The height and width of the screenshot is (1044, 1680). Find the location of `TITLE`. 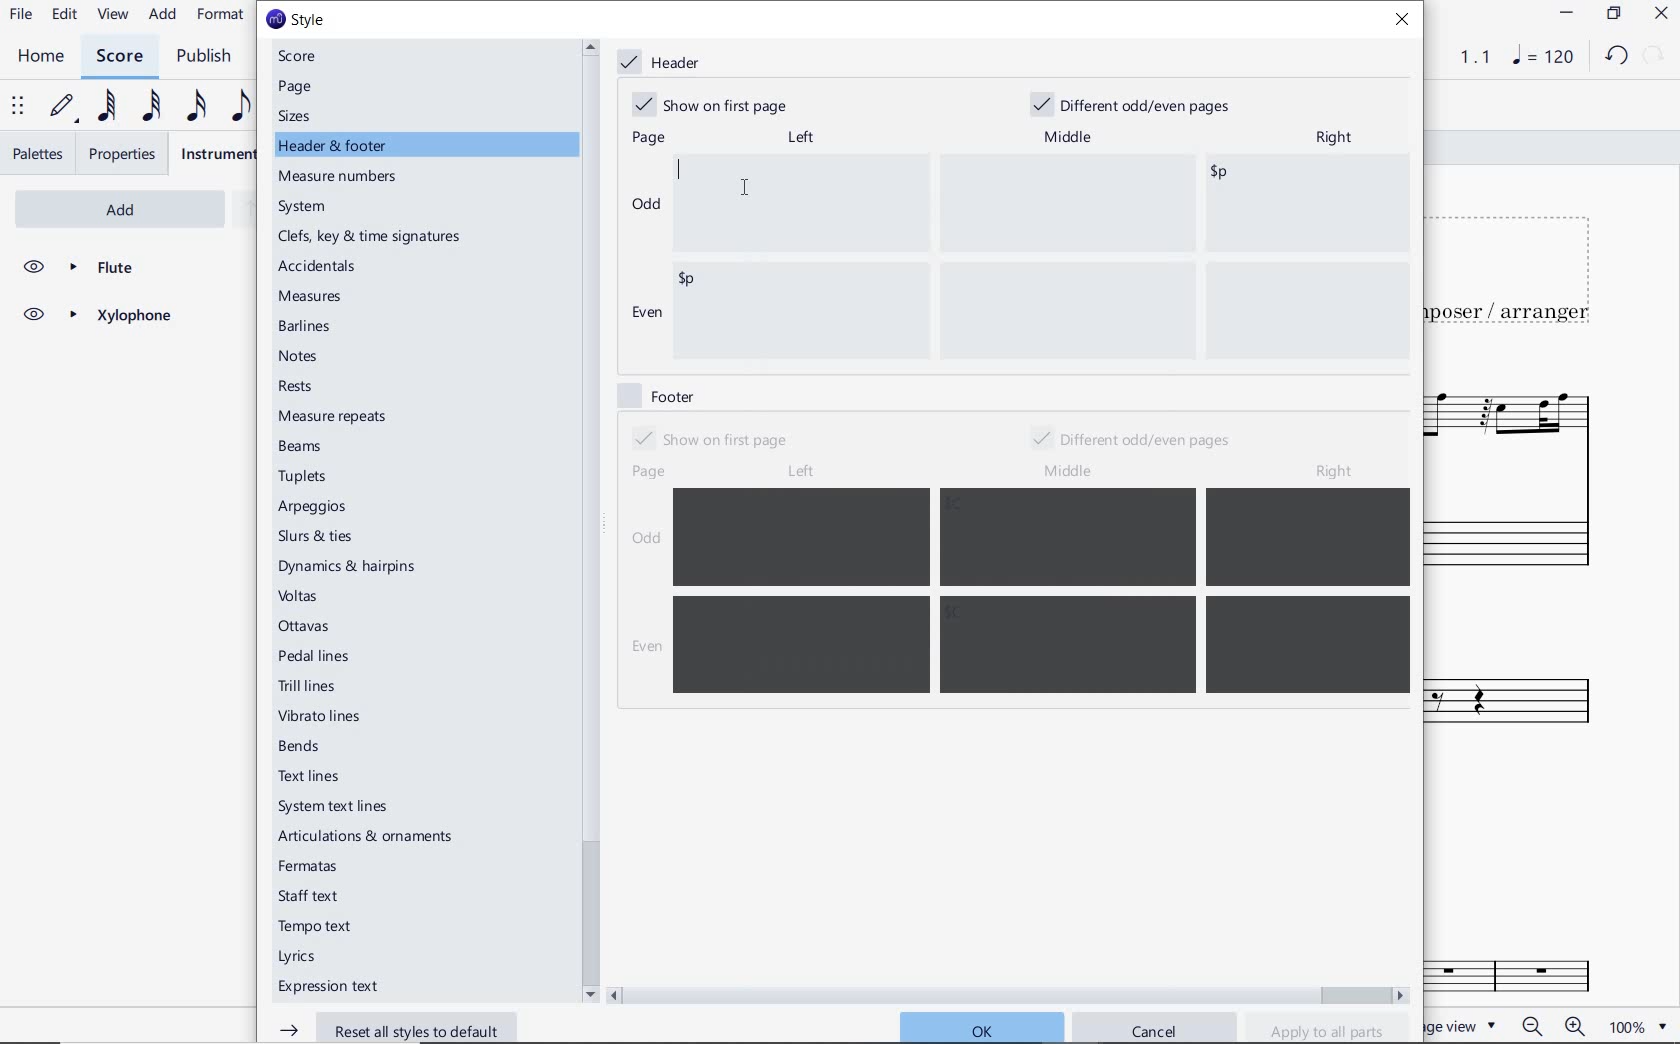

TITLE is located at coordinates (1515, 271).